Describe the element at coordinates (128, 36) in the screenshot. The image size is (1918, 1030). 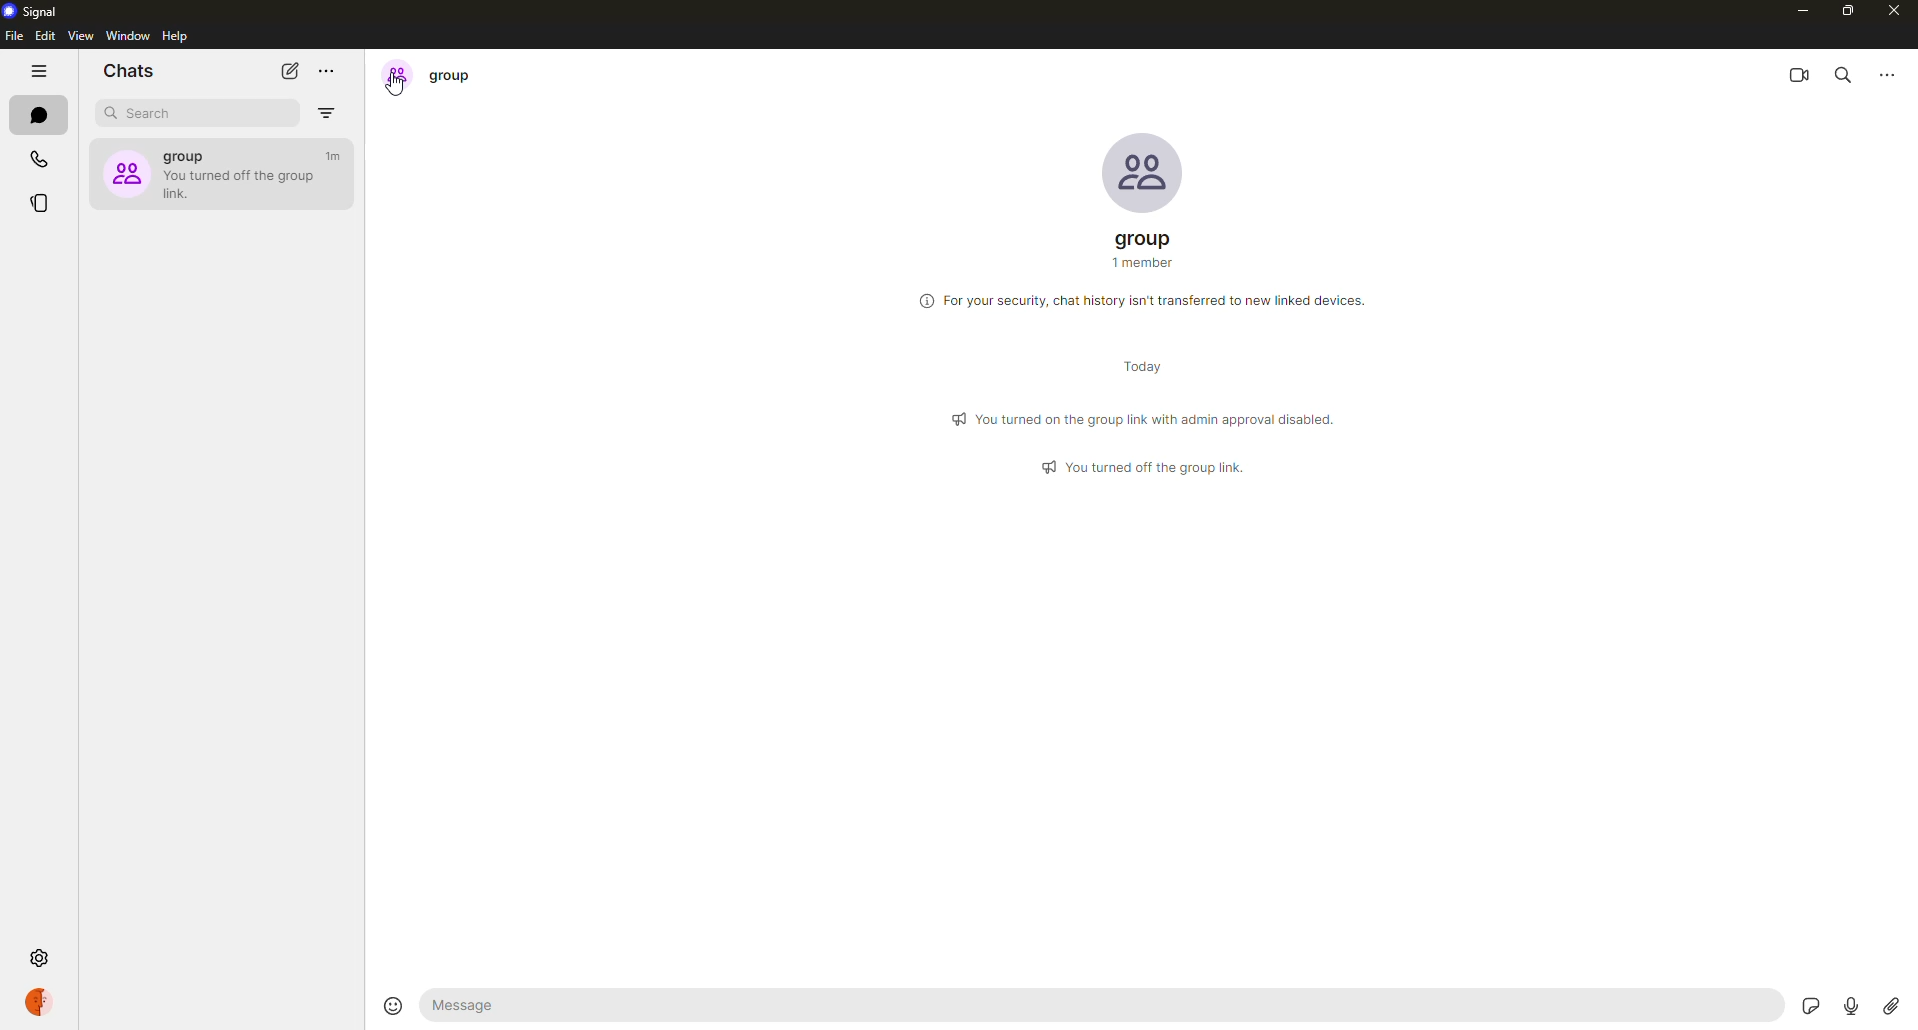
I see `window` at that location.